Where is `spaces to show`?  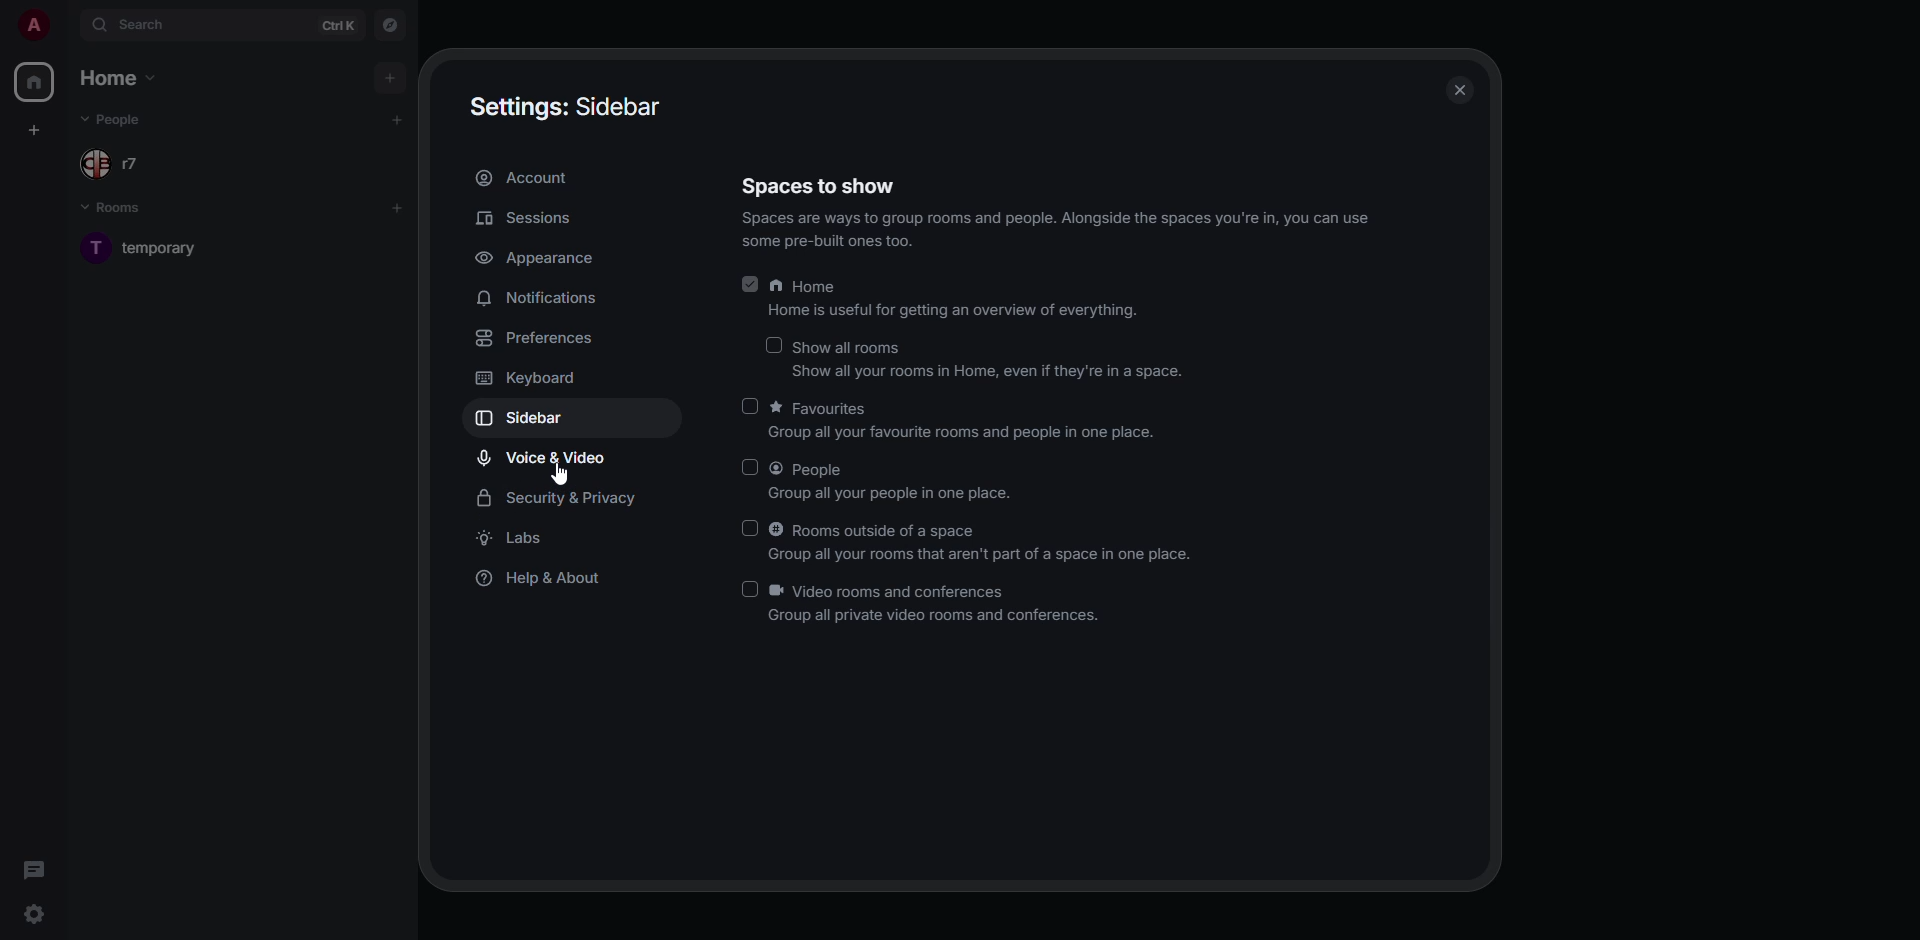 spaces to show is located at coordinates (818, 189).